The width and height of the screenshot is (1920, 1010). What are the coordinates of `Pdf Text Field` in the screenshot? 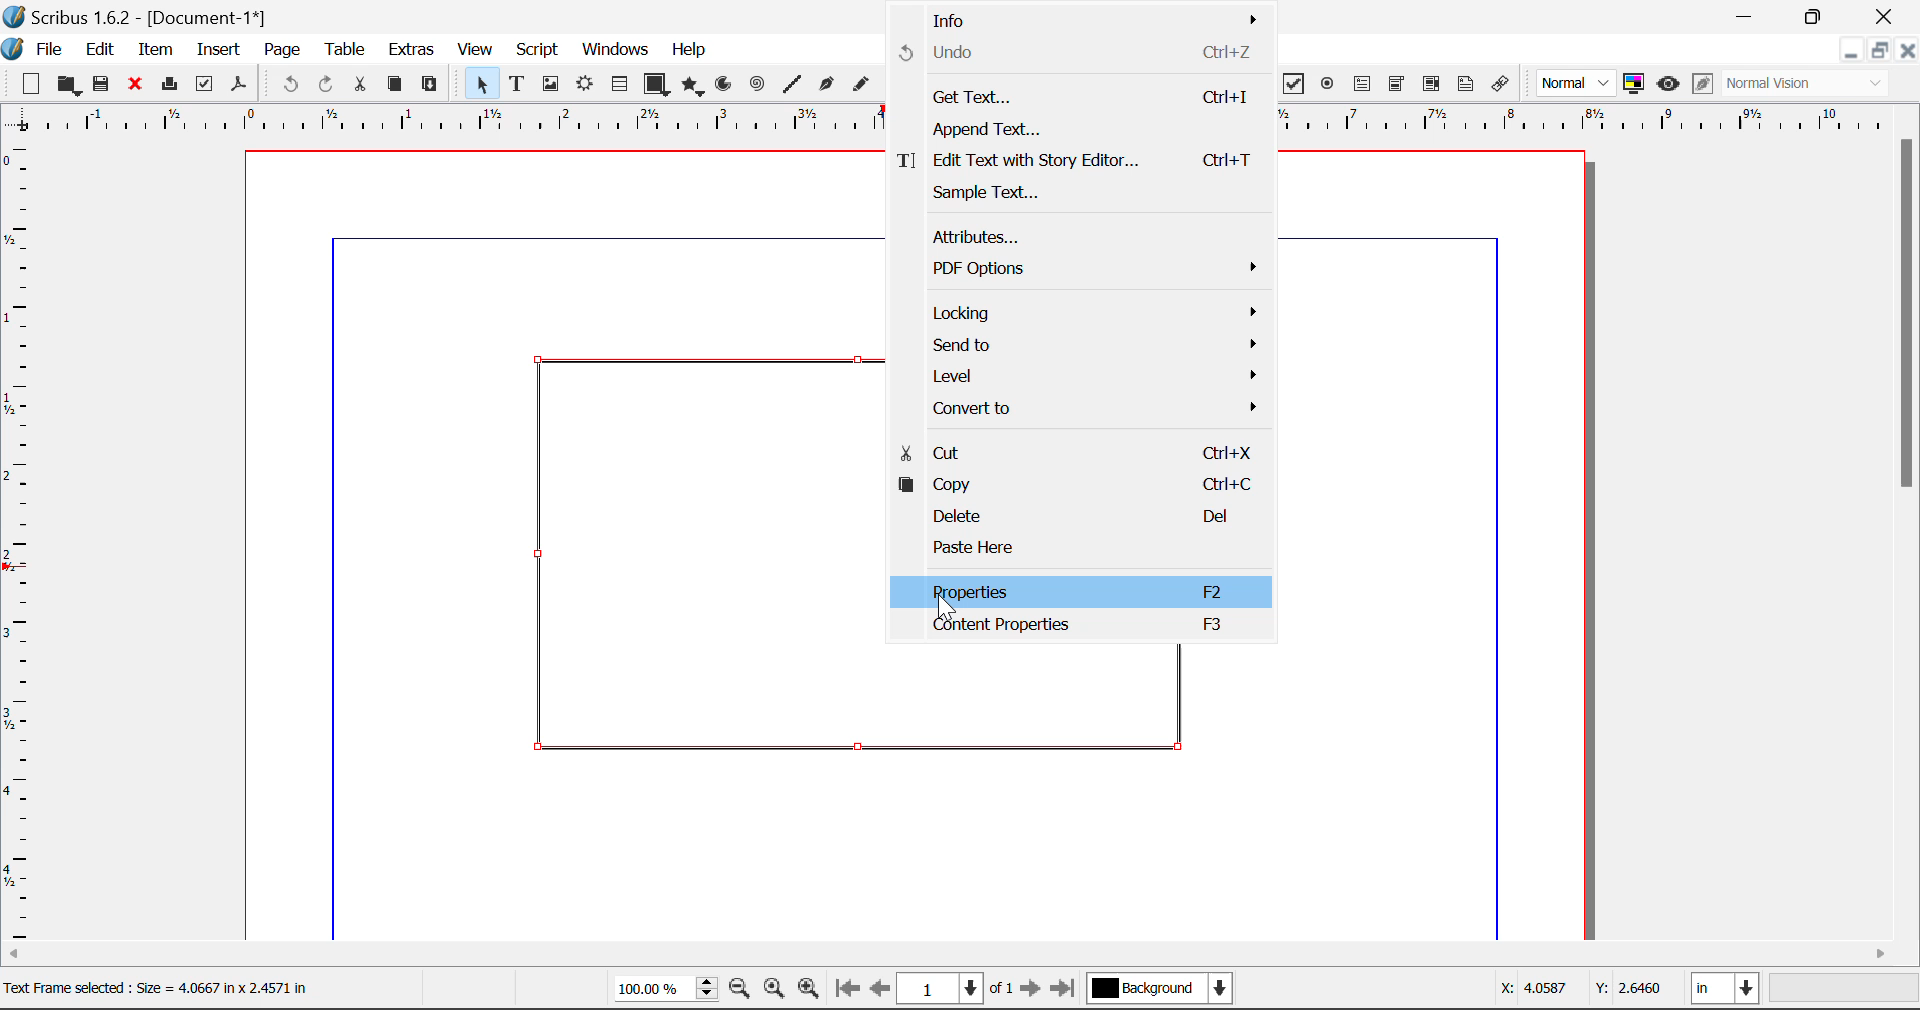 It's located at (1363, 82).